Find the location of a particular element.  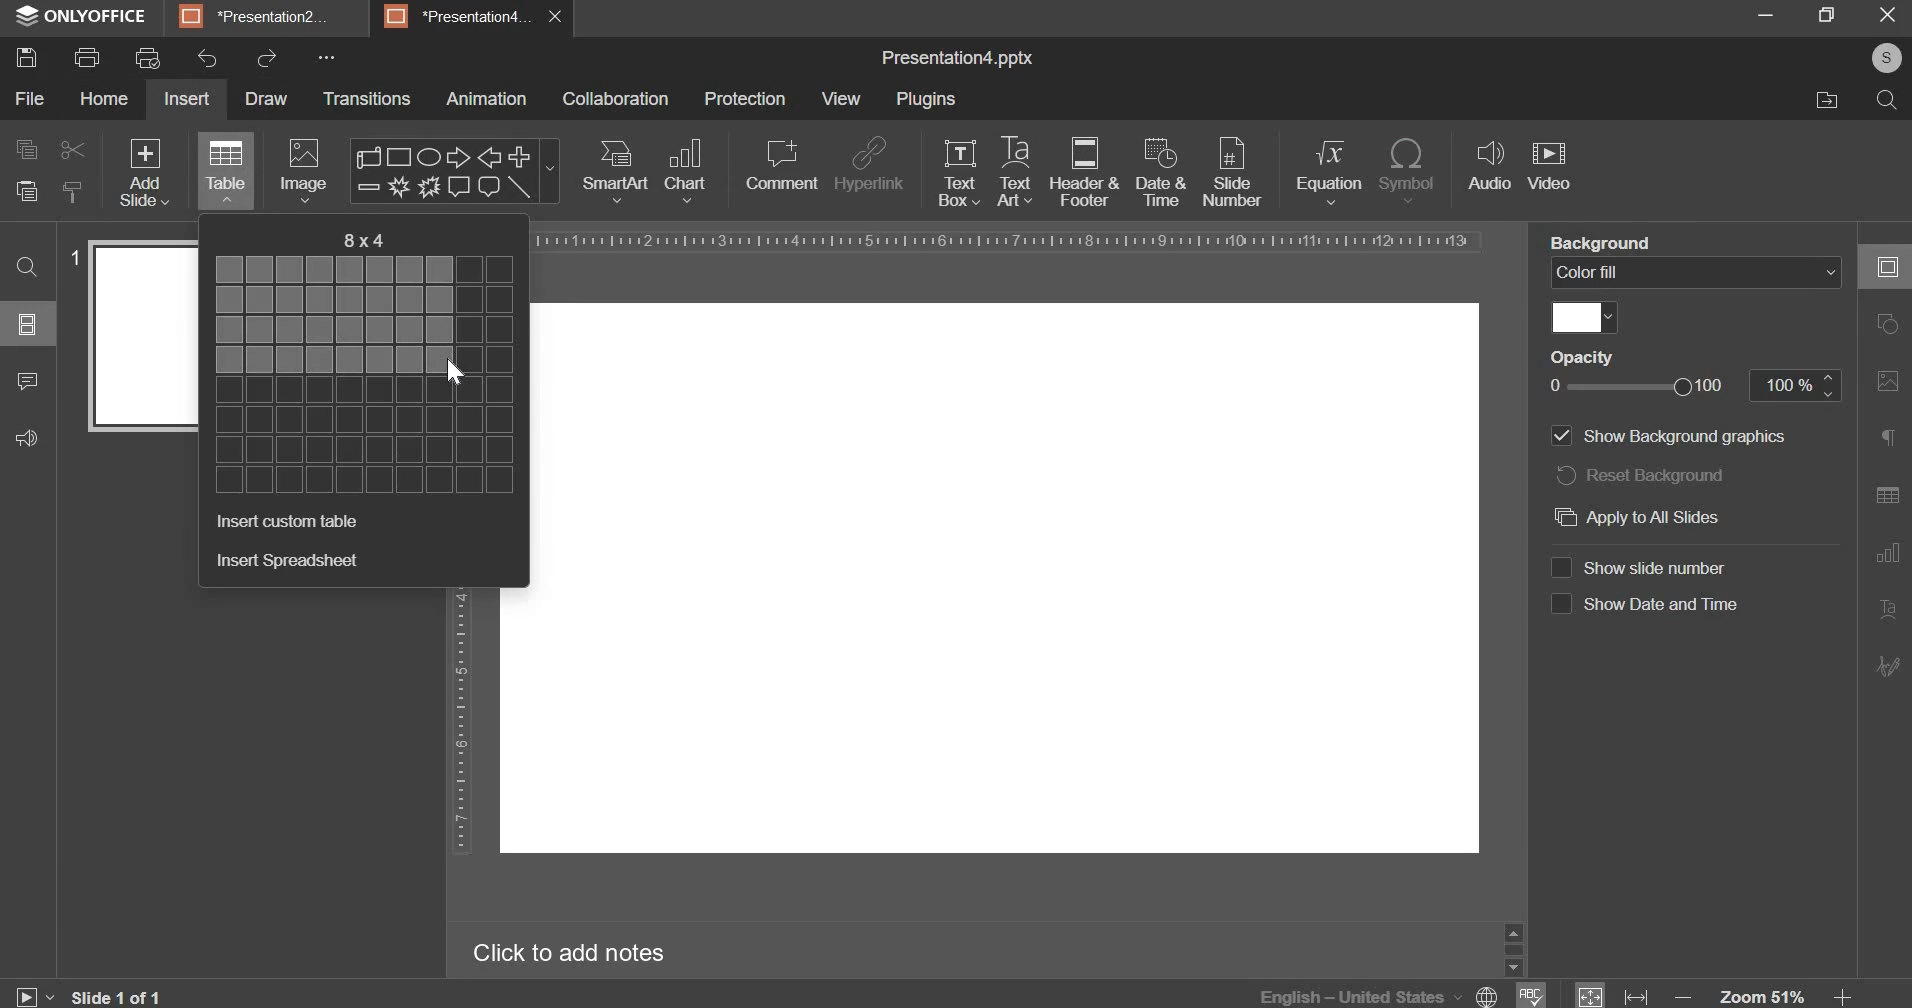

chart settings is located at coordinates (1890, 552).